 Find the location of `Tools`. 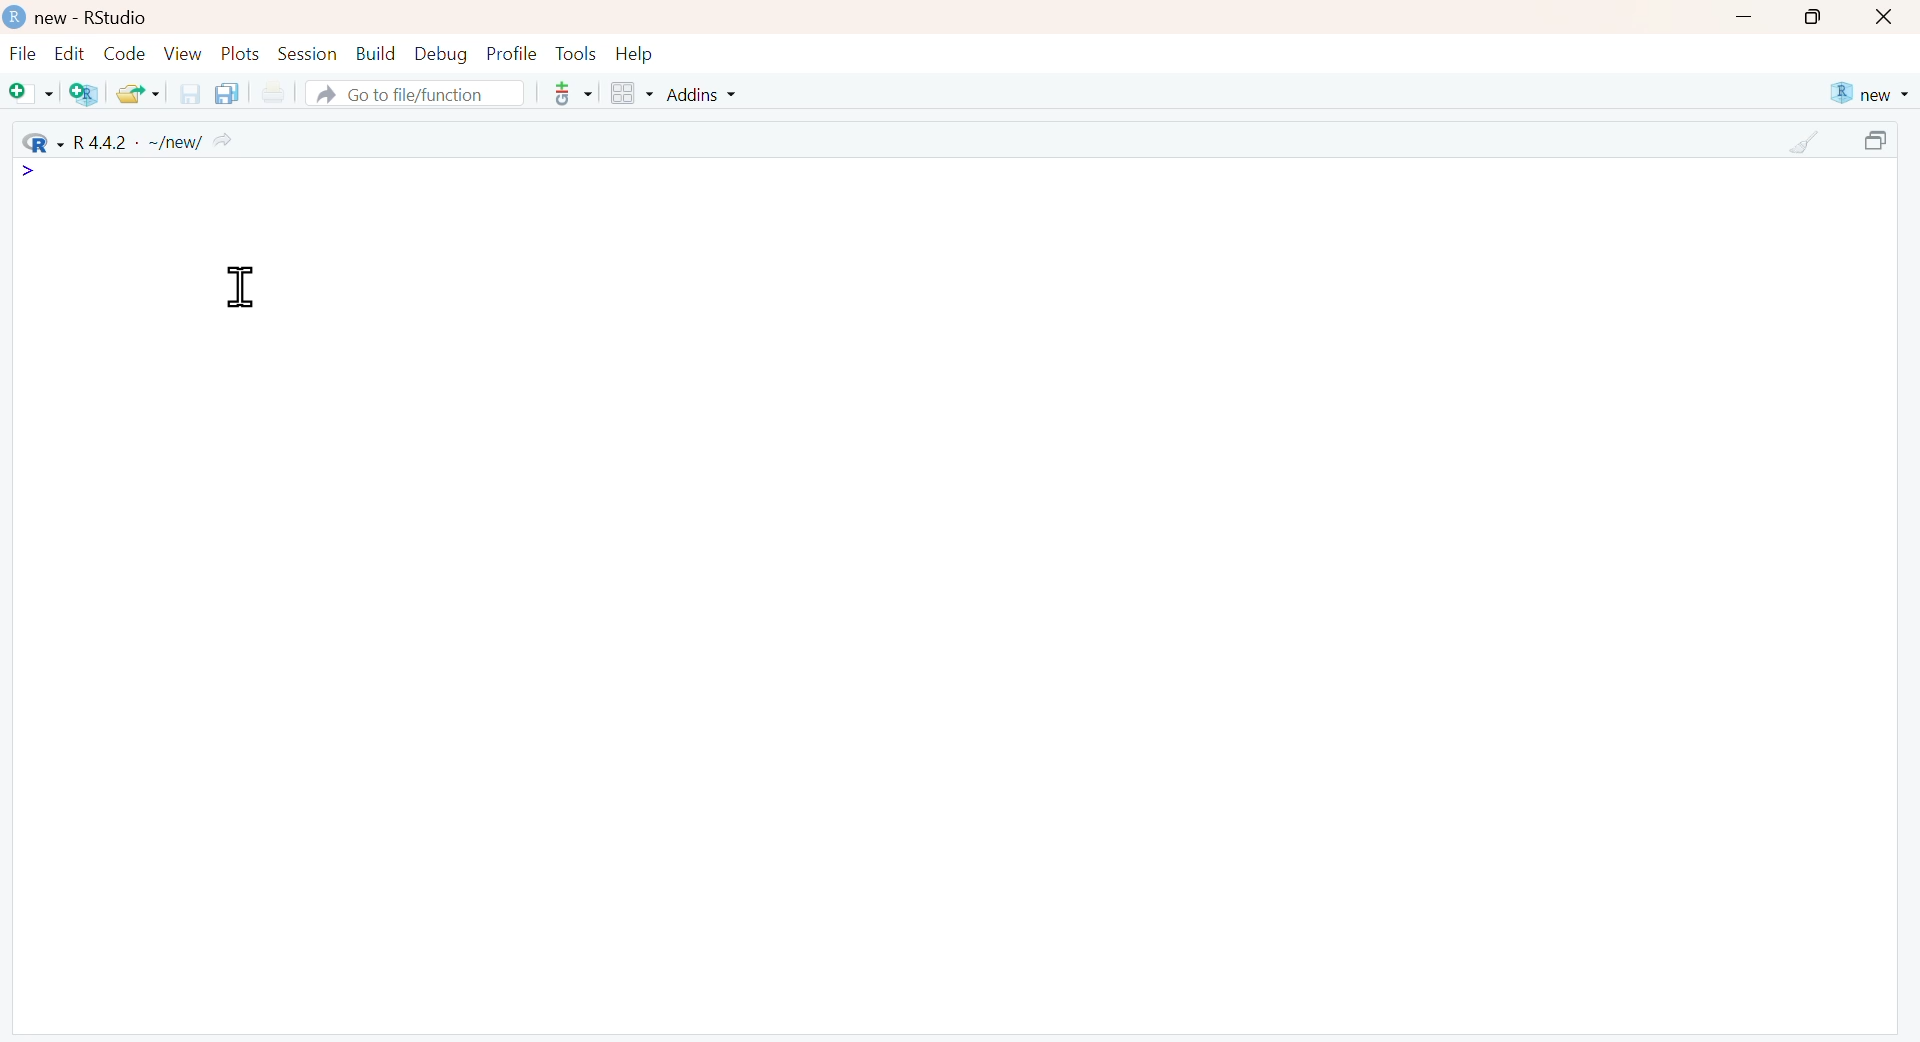

Tools is located at coordinates (579, 54).